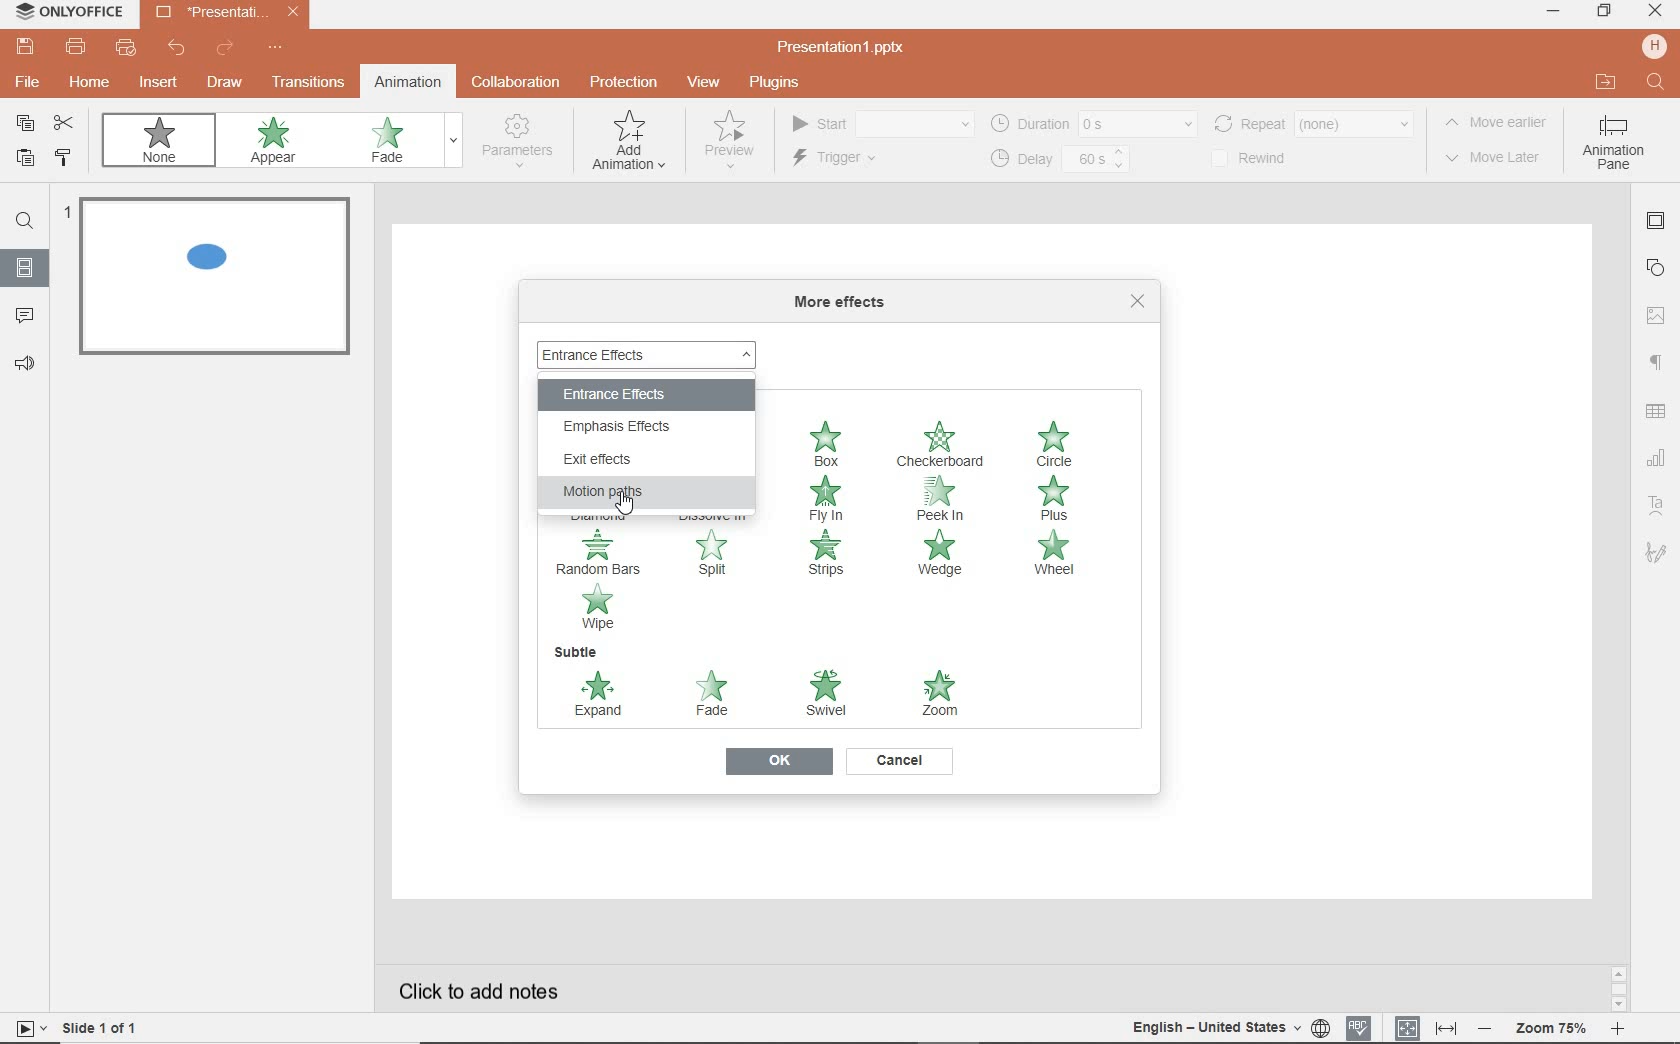 Image resolution: width=1680 pixels, height=1044 pixels. I want to click on WHEEL, so click(1053, 556).